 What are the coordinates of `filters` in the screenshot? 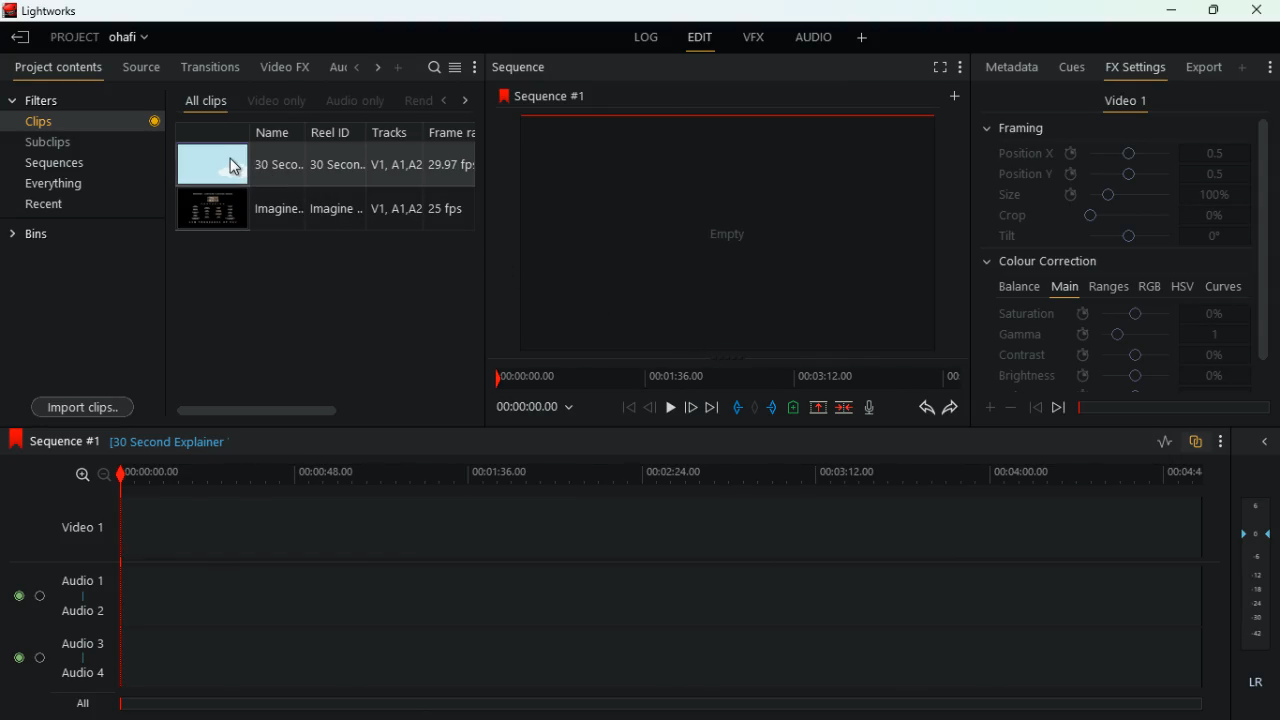 It's located at (50, 101).